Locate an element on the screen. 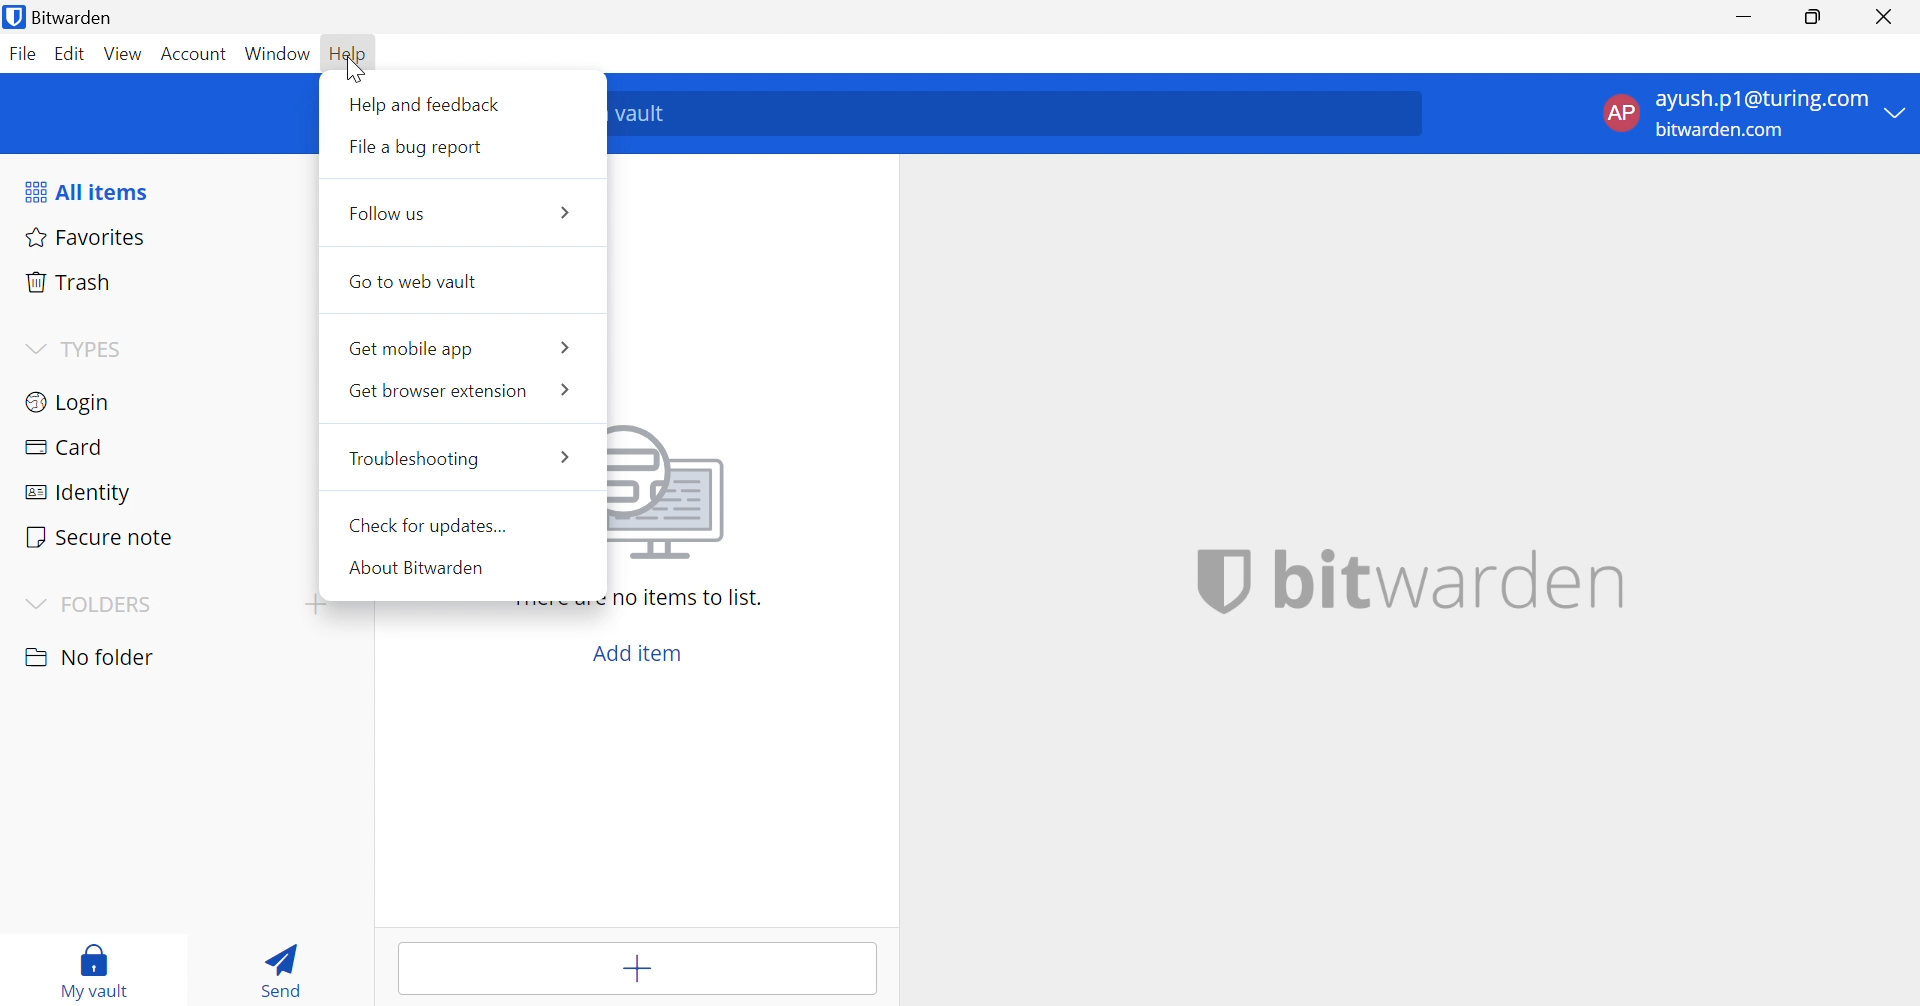 This screenshot has width=1920, height=1006. Add item is located at coordinates (639, 970).